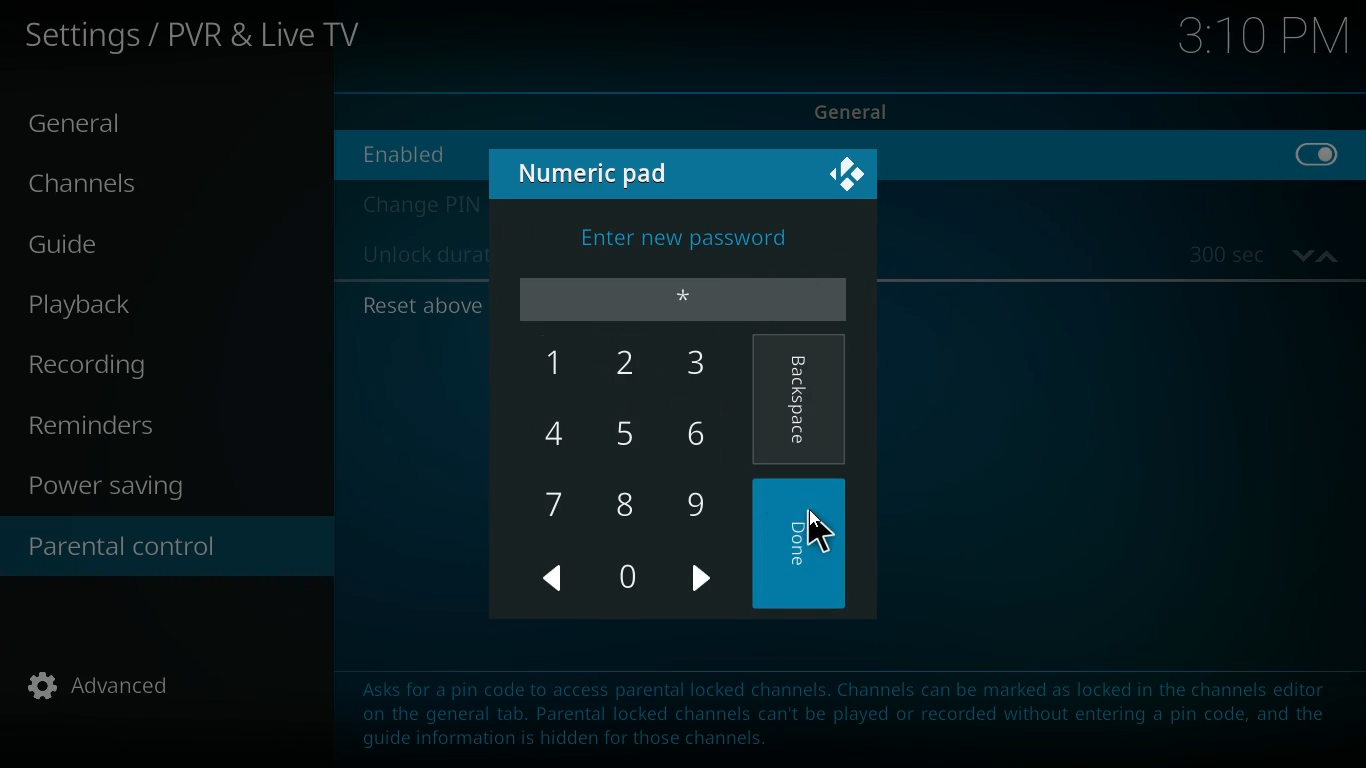 Image resolution: width=1366 pixels, height=768 pixels. I want to click on cursor, so click(819, 533).